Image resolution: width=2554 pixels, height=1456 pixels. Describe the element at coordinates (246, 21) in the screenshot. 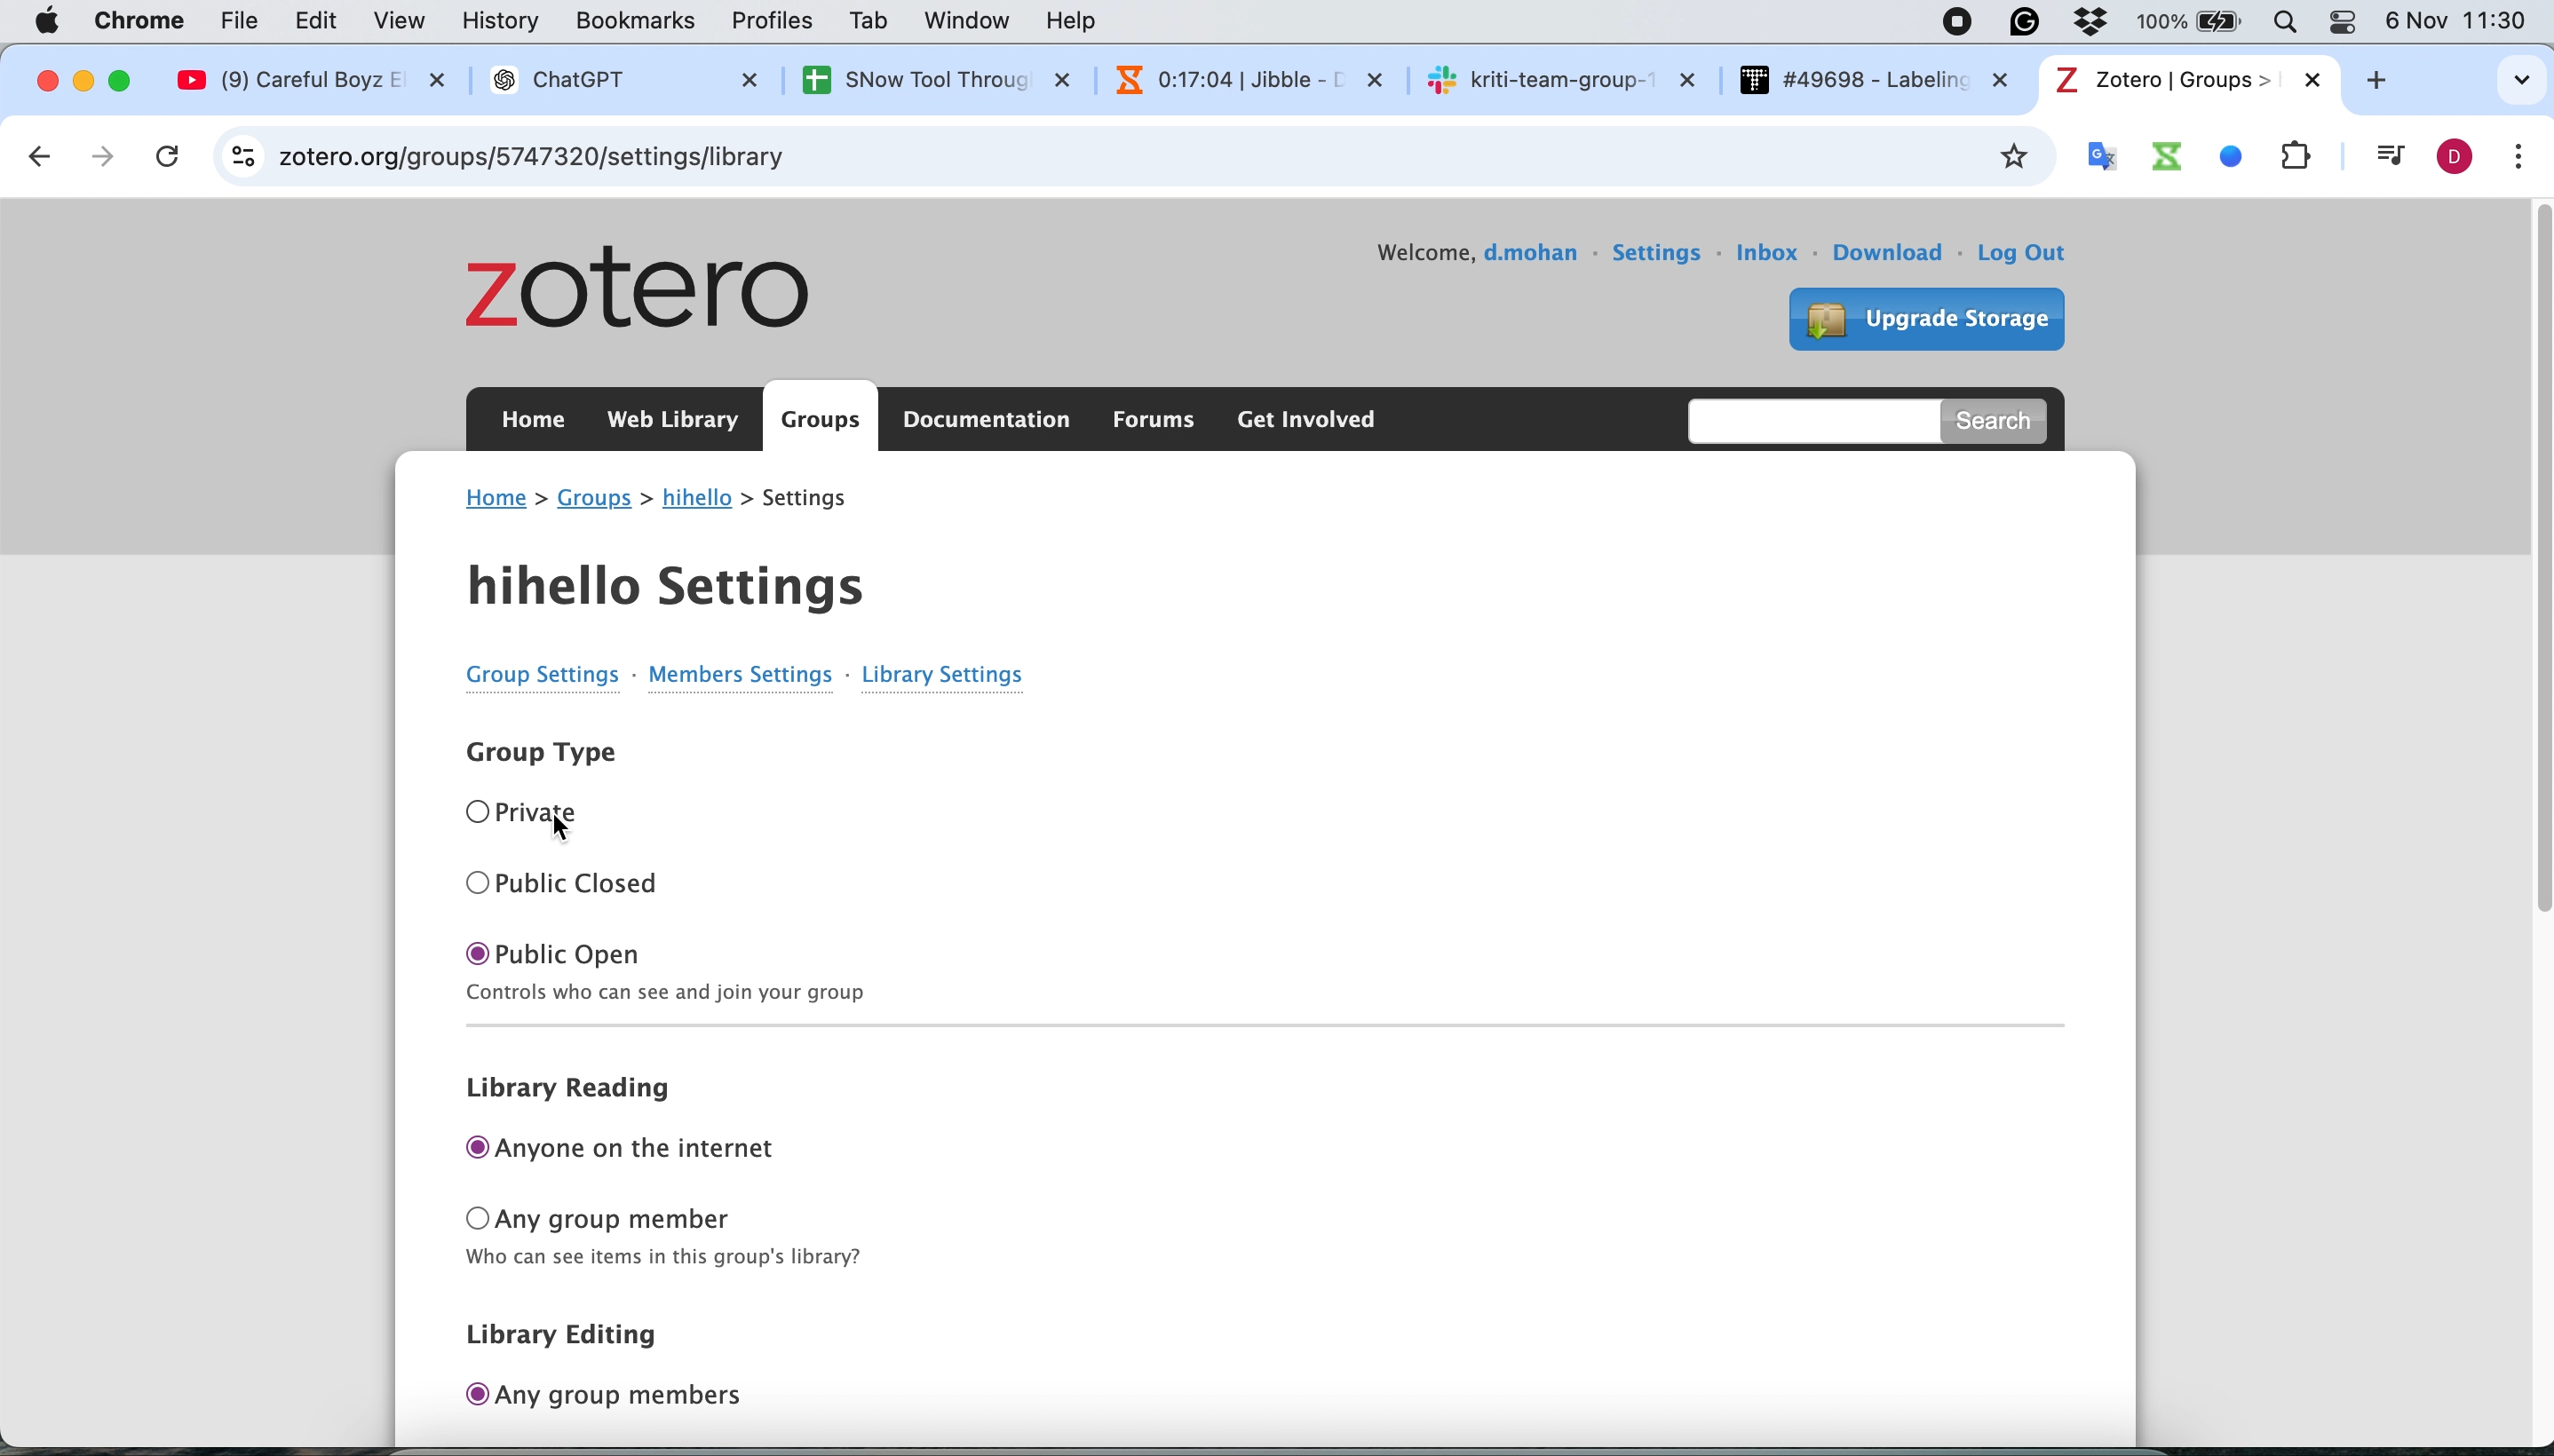

I see `file` at that location.